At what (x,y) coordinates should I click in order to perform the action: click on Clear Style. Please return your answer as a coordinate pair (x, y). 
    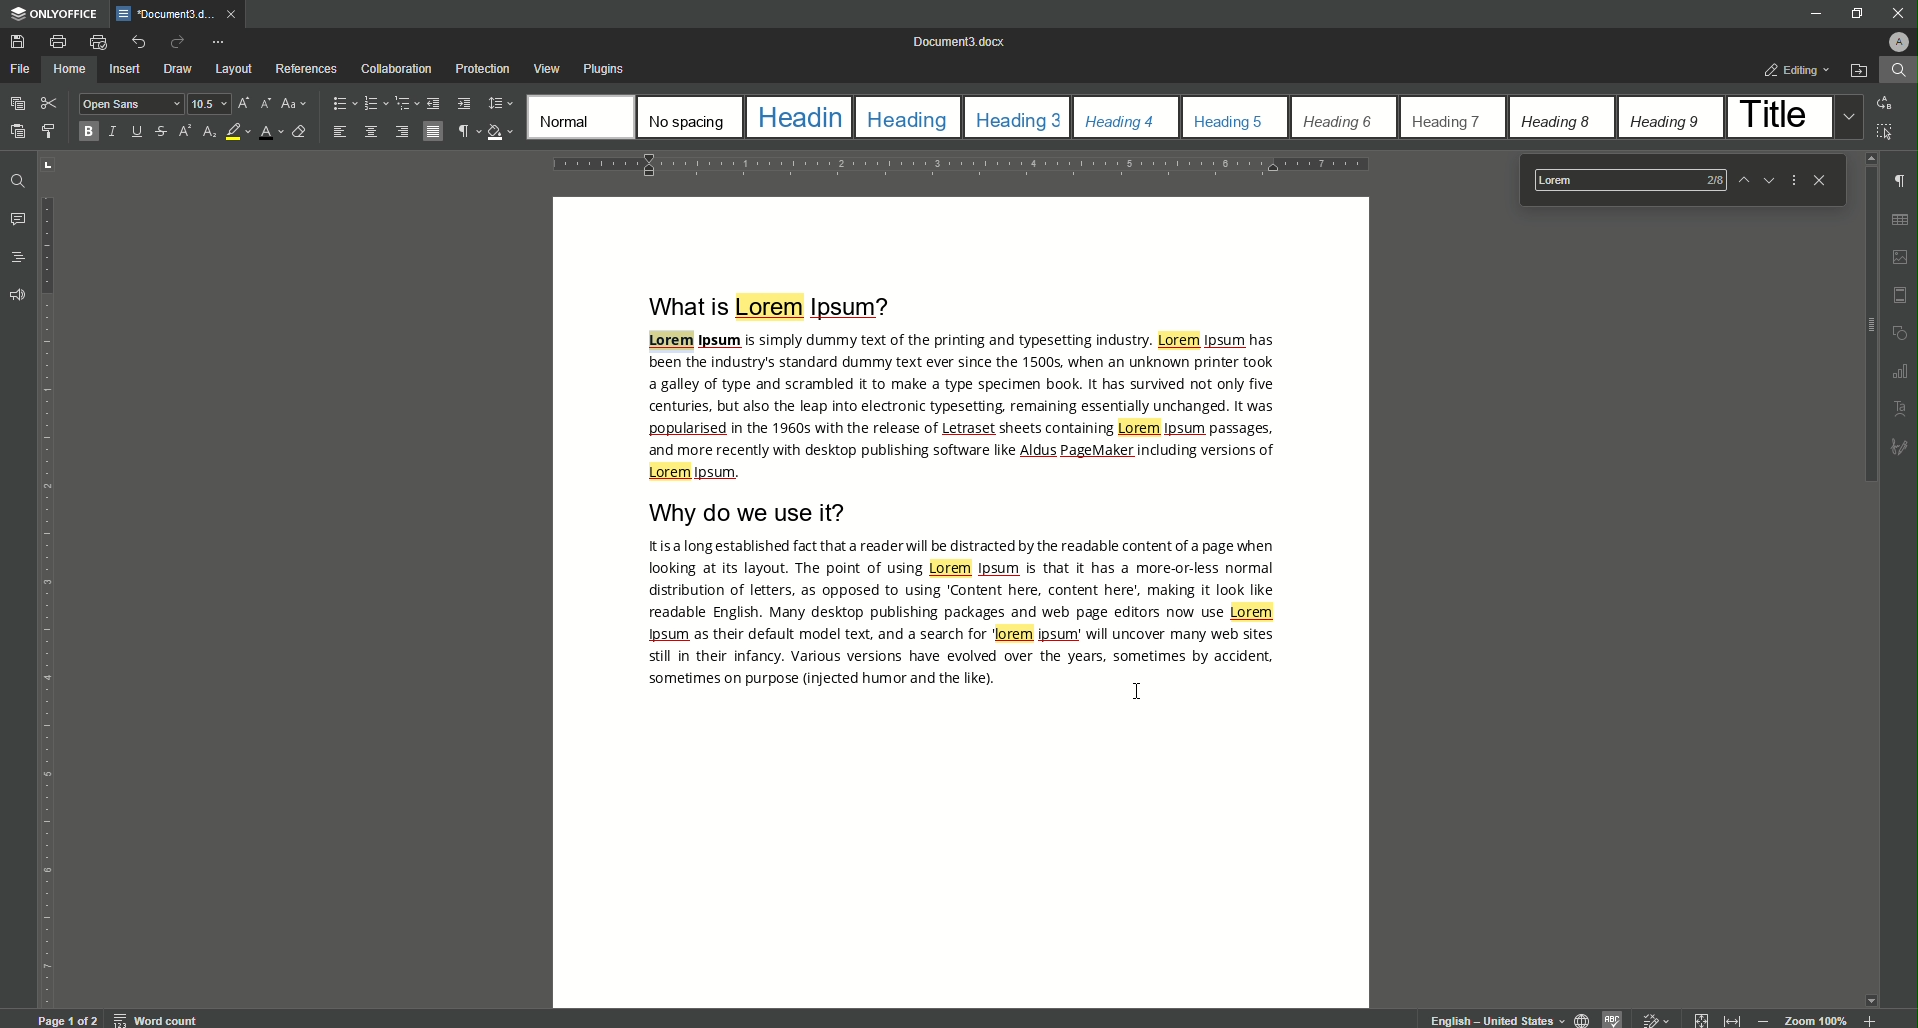
    Looking at the image, I should click on (298, 131).